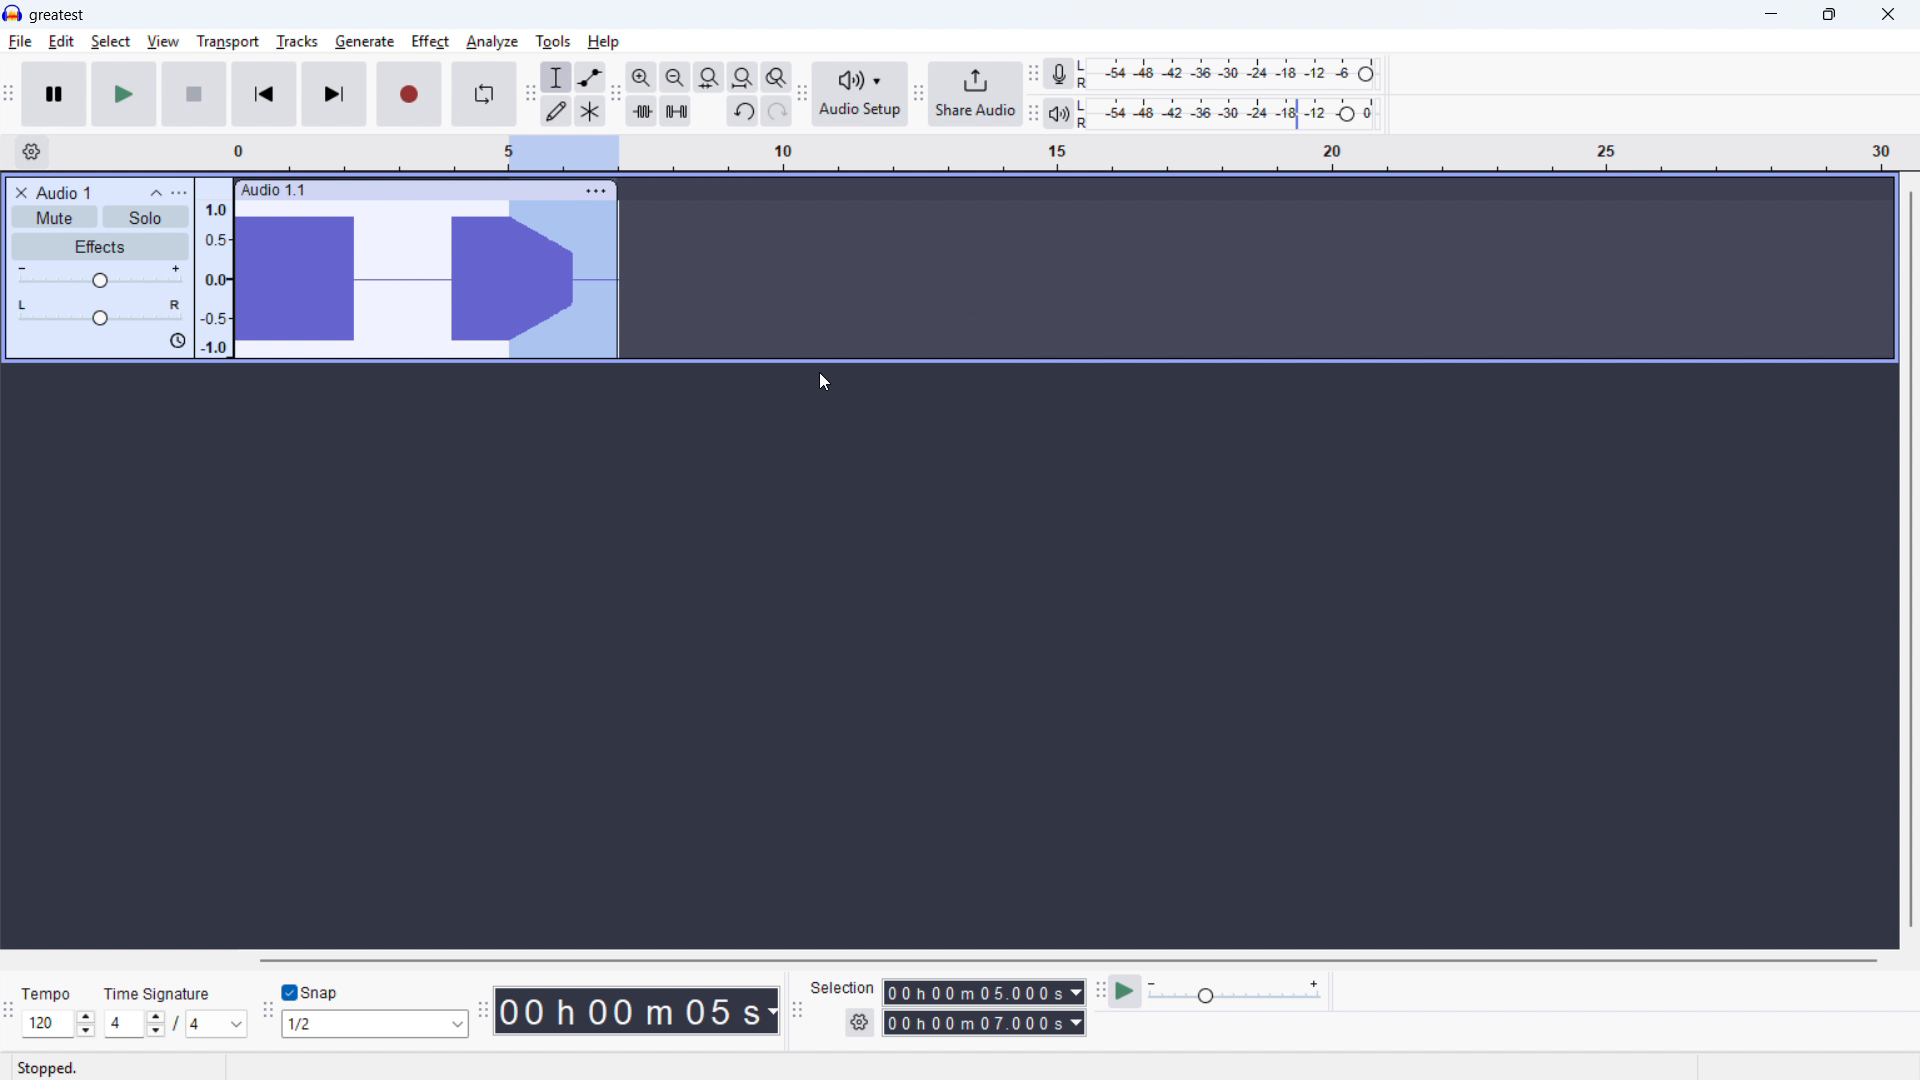 The image size is (1920, 1080). I want to click on Audio setup , so click(861, 95).